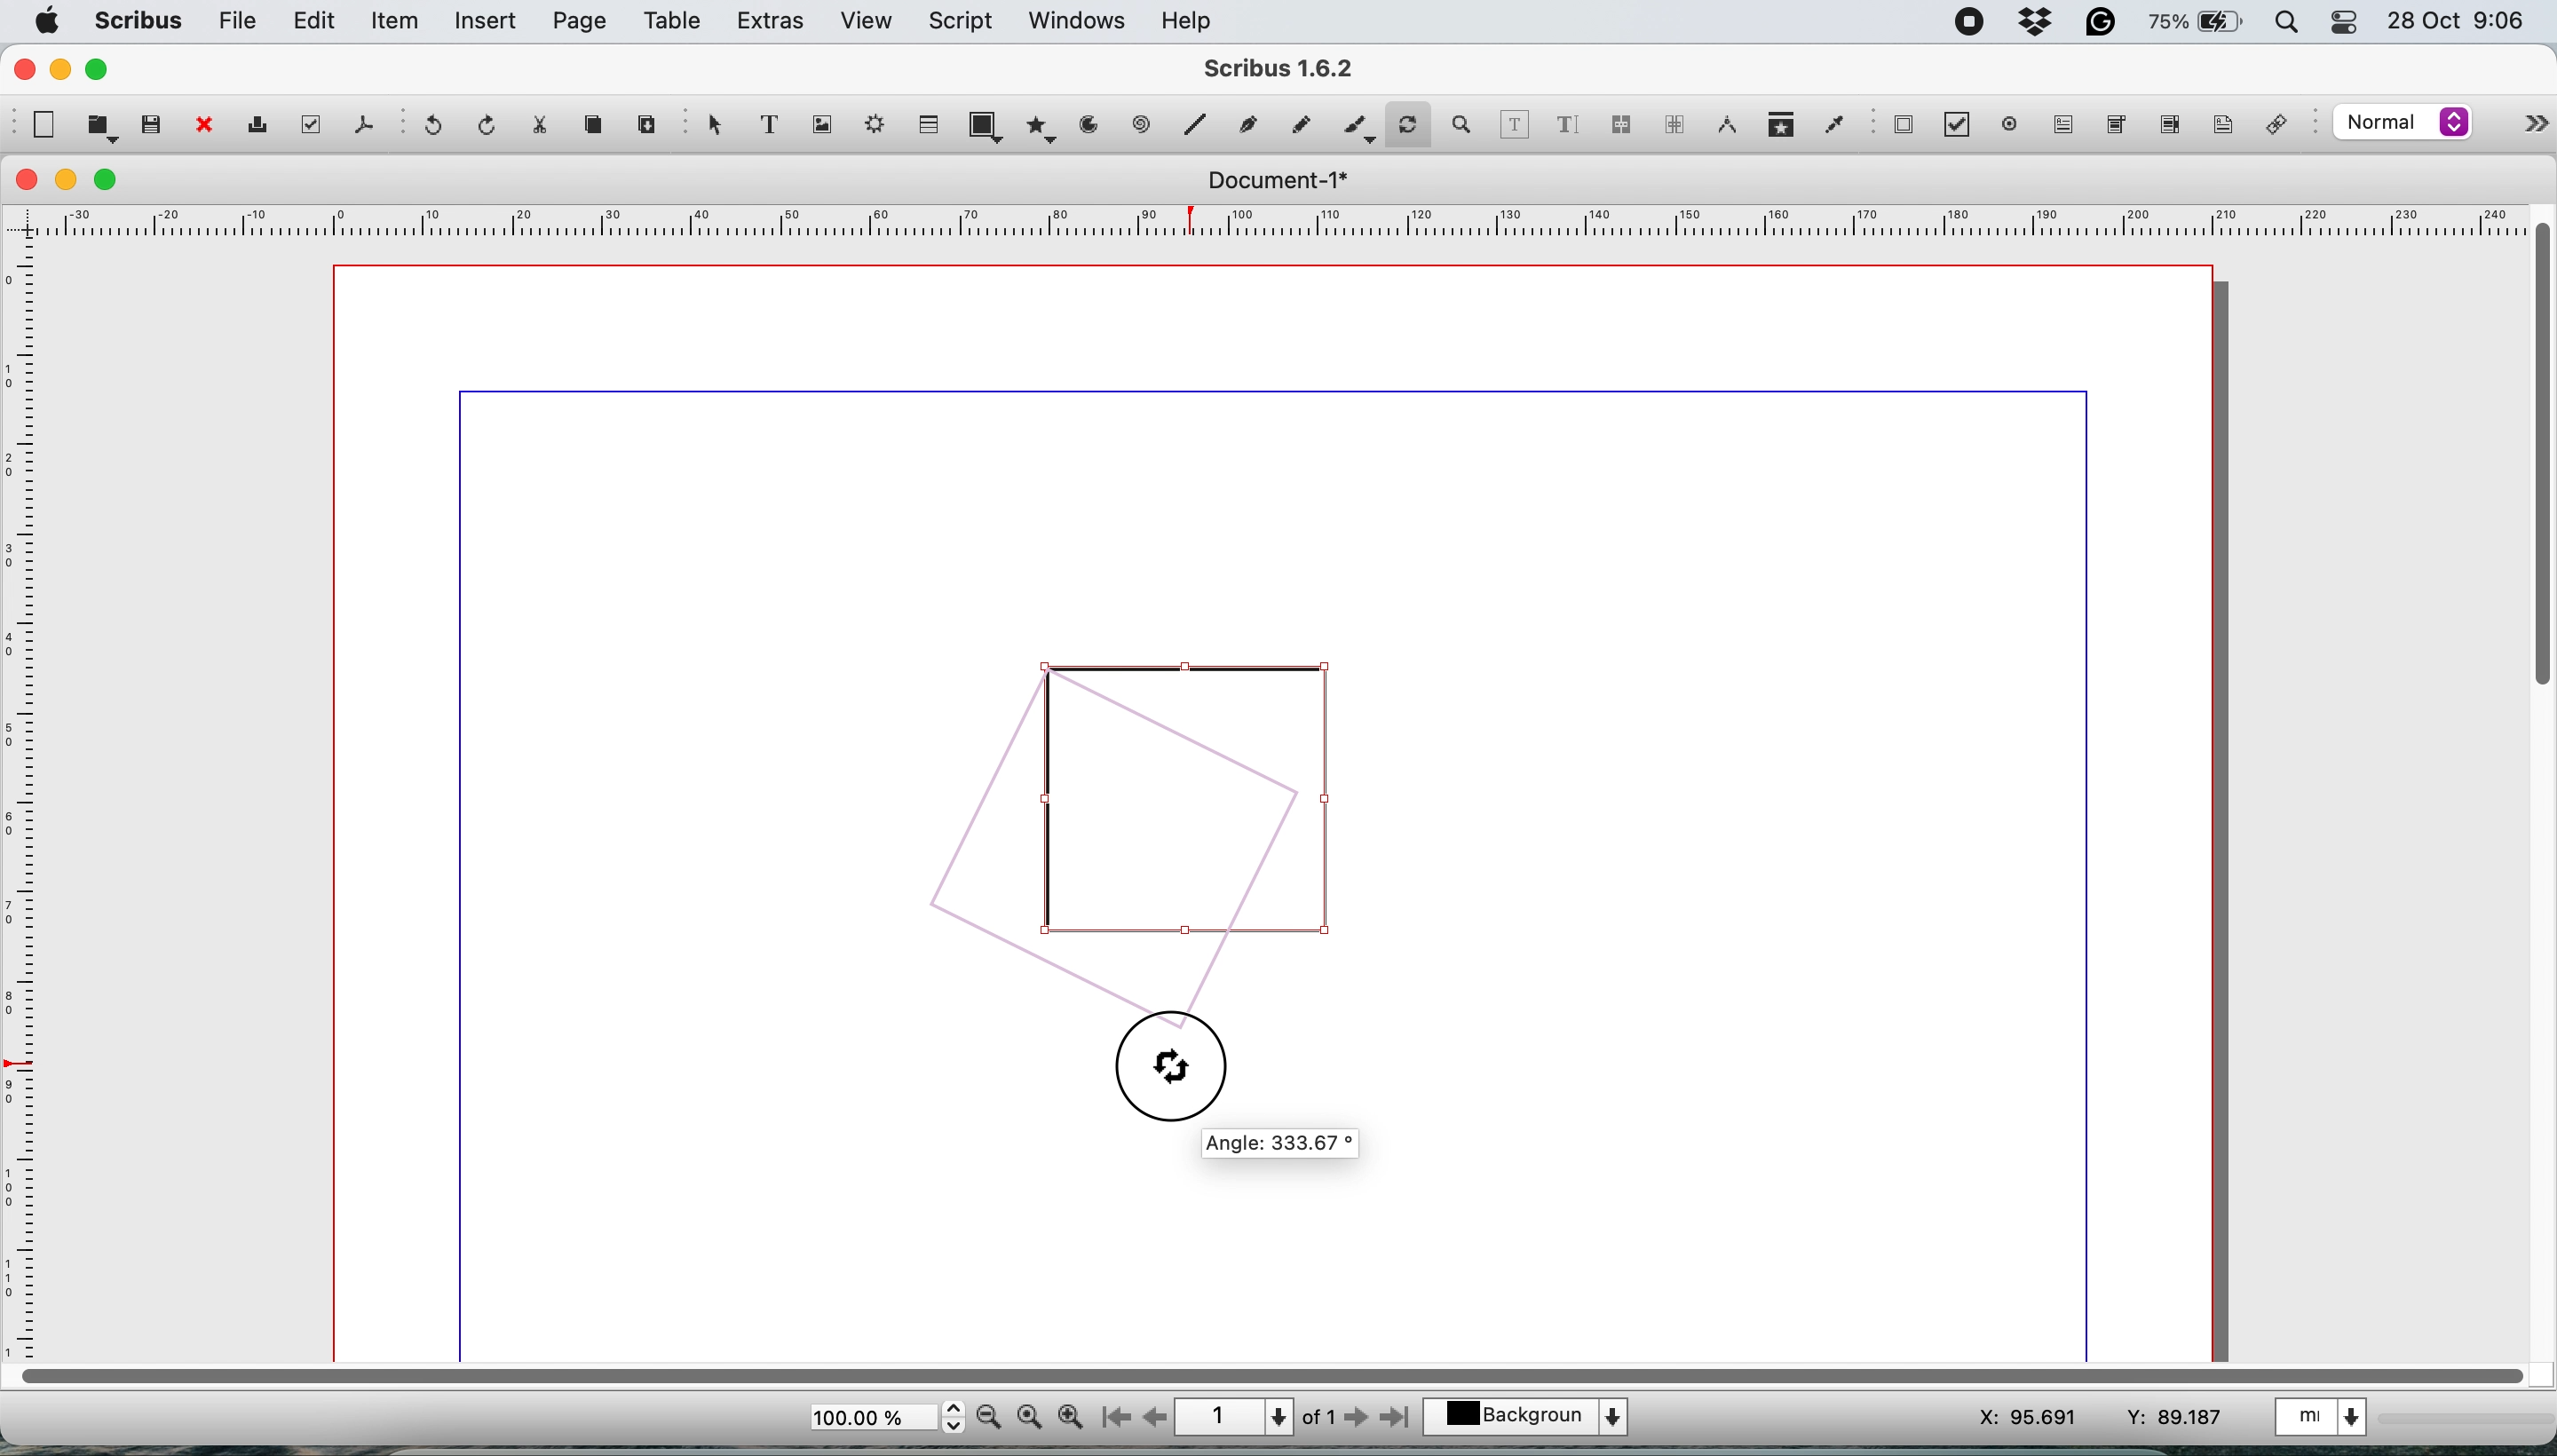 The width and height of the screenshot is (2557, 1456). I want to click on go to first page, so click(1113, 1418).